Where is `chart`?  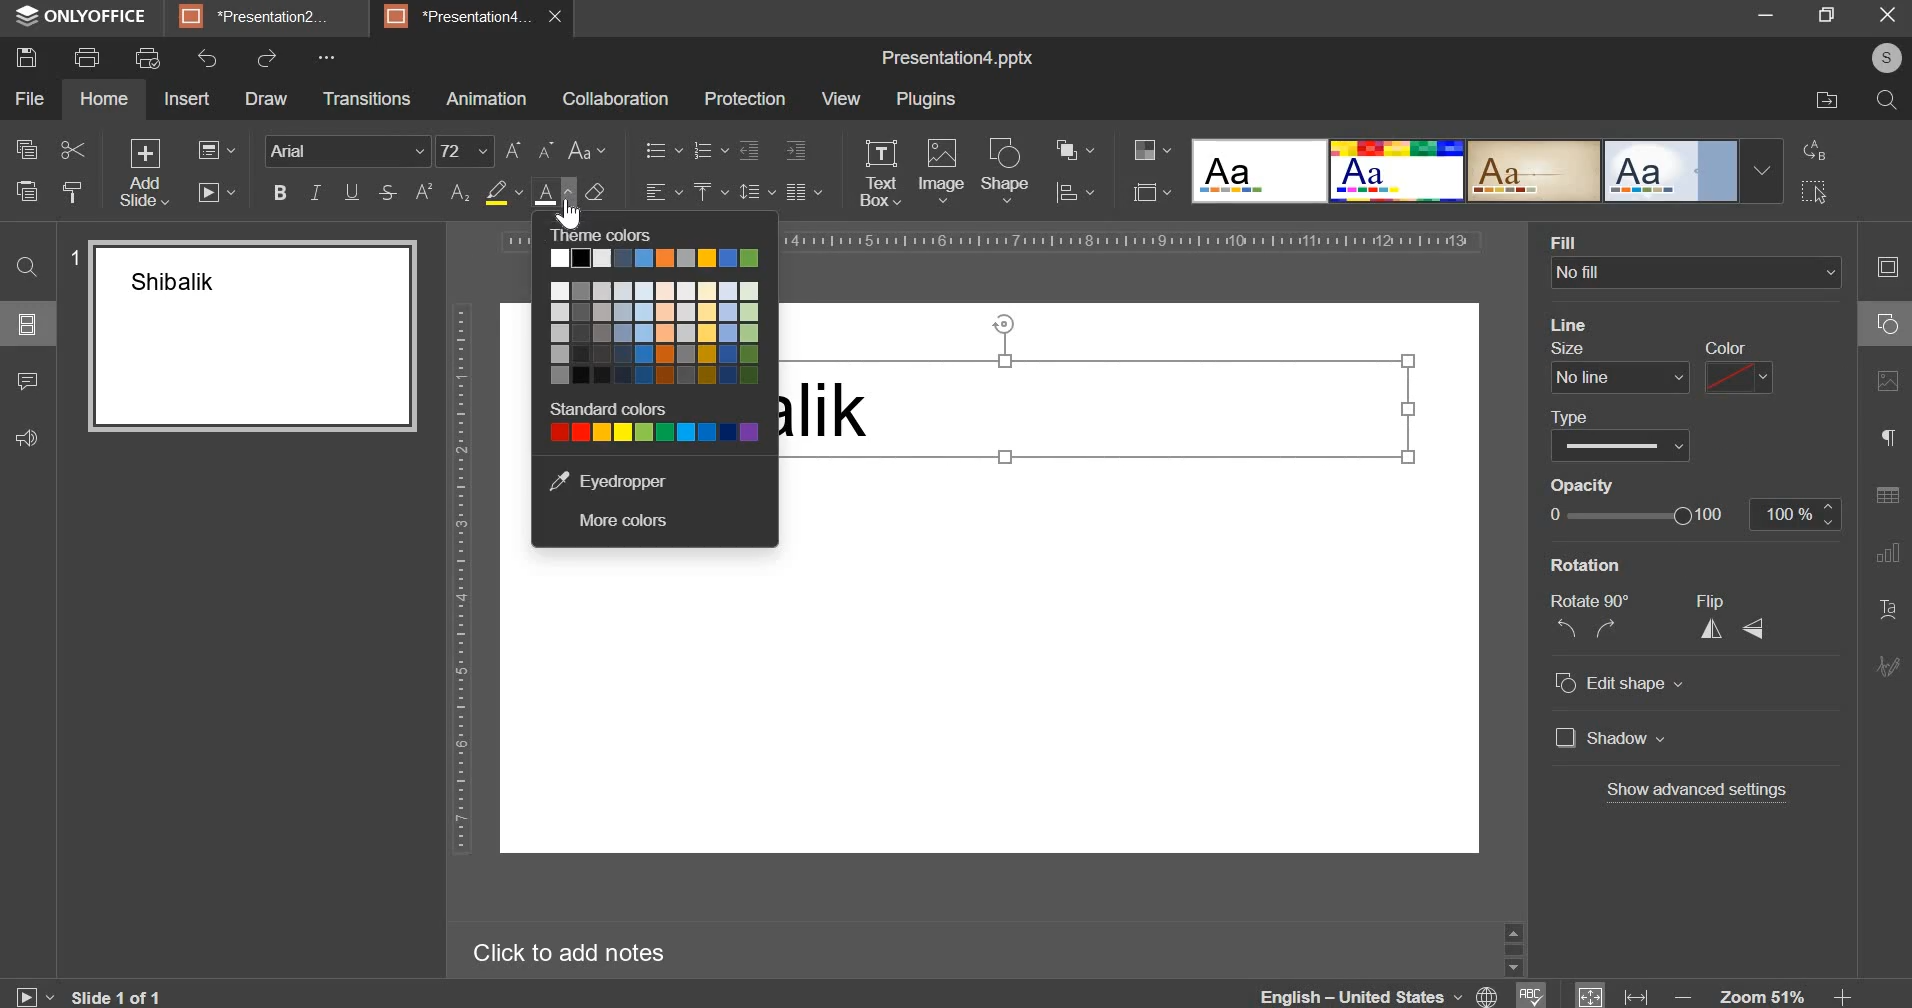
chart is located at coordinates (1883, 561).